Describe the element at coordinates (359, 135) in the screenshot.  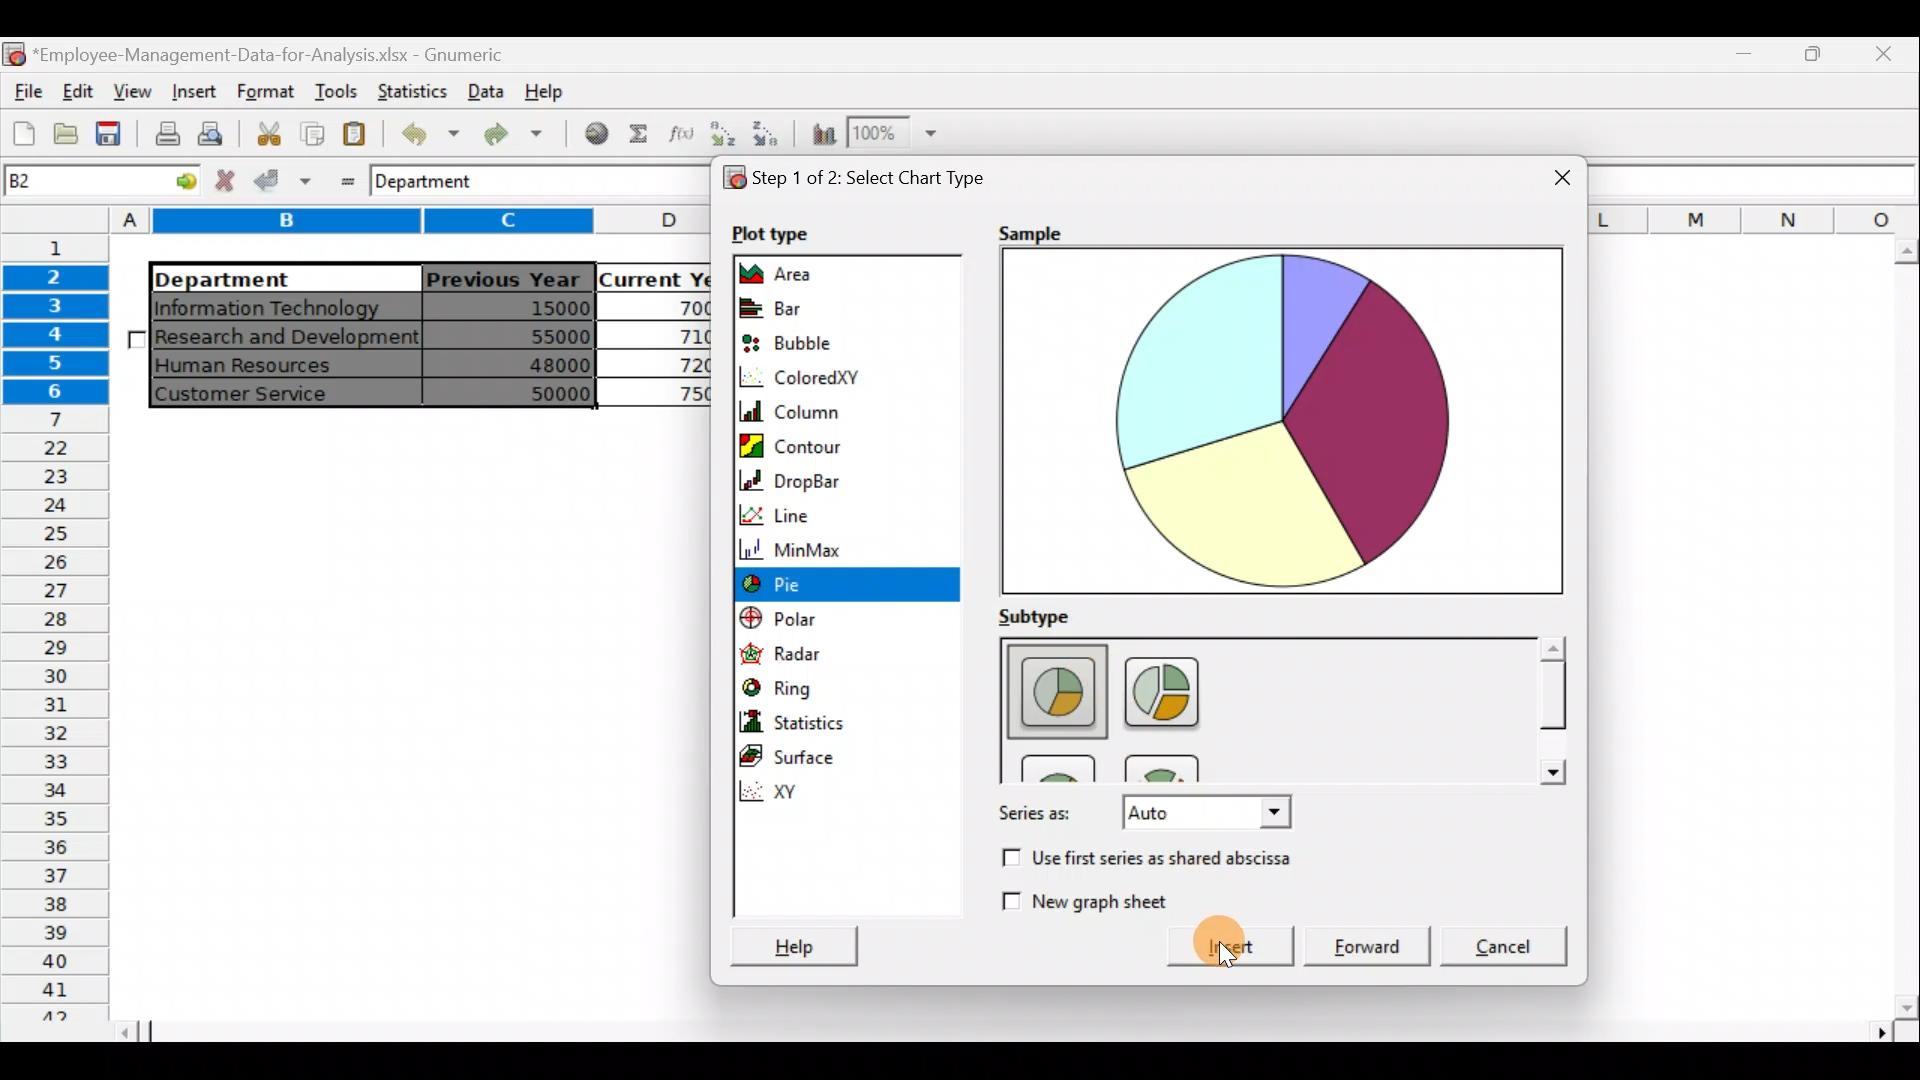
I see `Paste the clipboard` at that location.